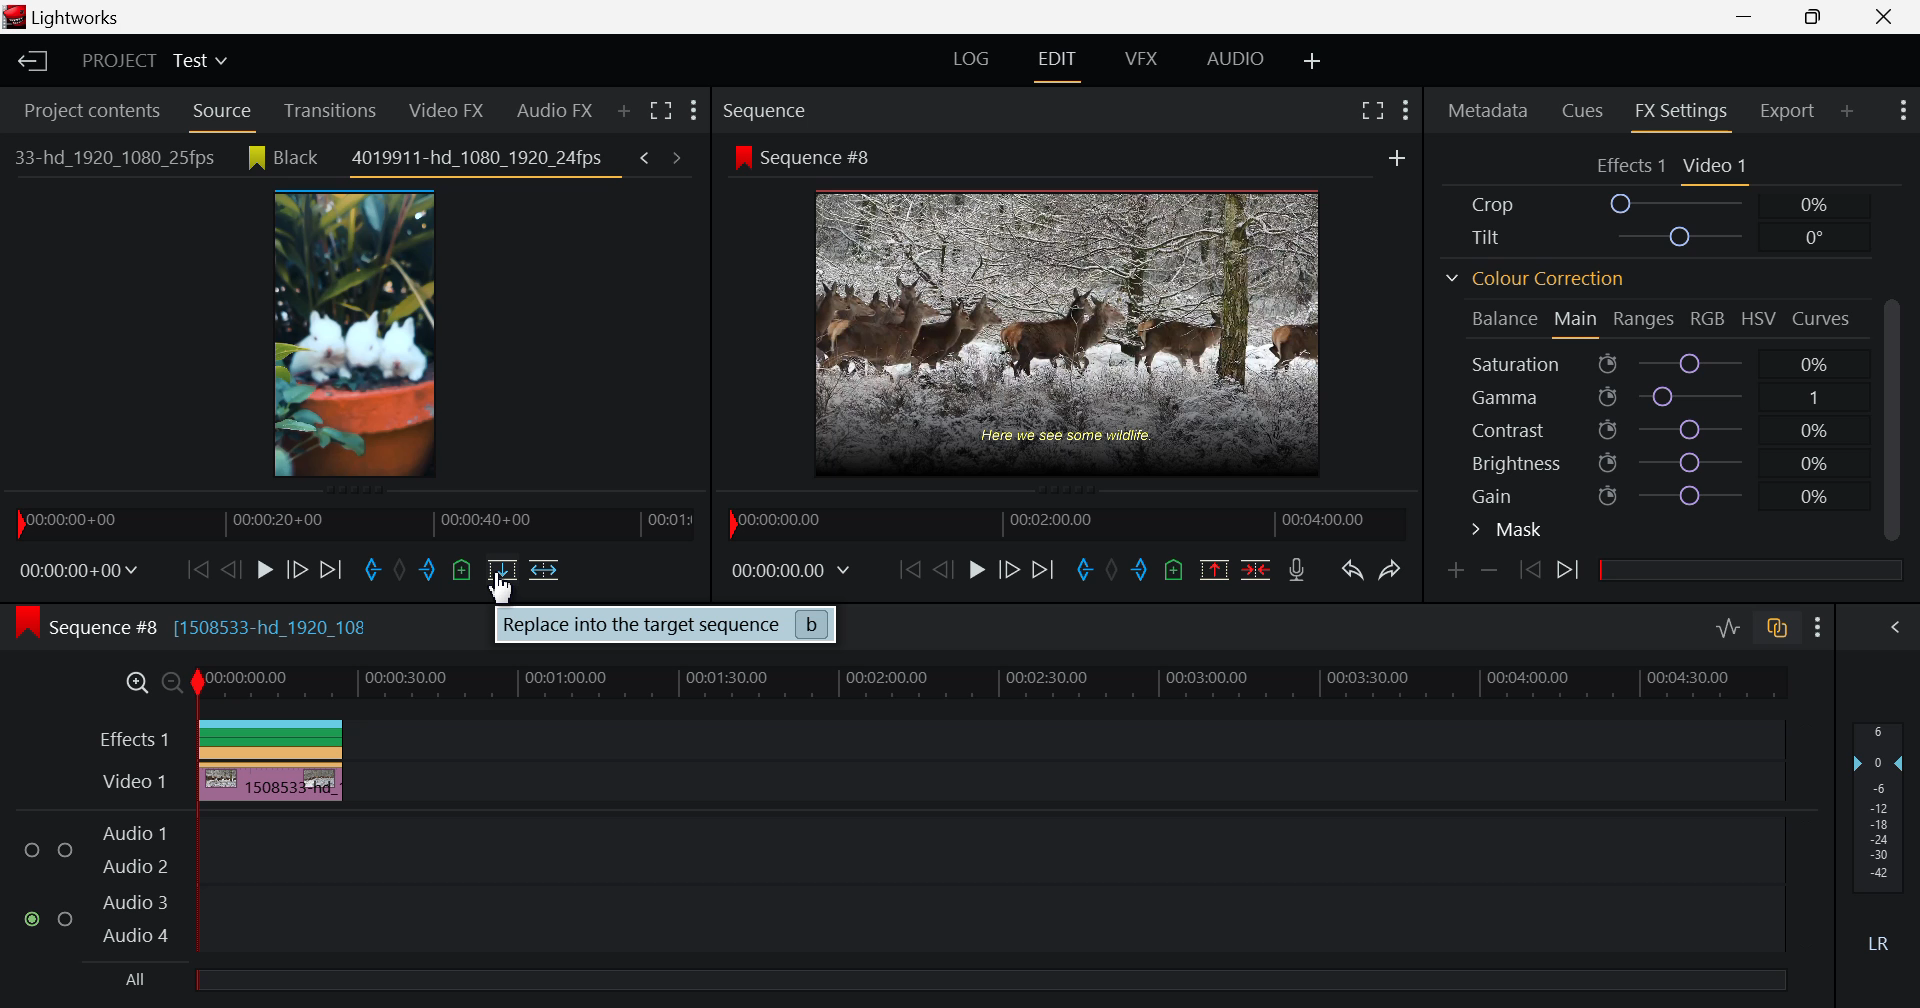 The height and width of the screenshot is (1008, 1920). I want to click on Search, so click(626, 109).